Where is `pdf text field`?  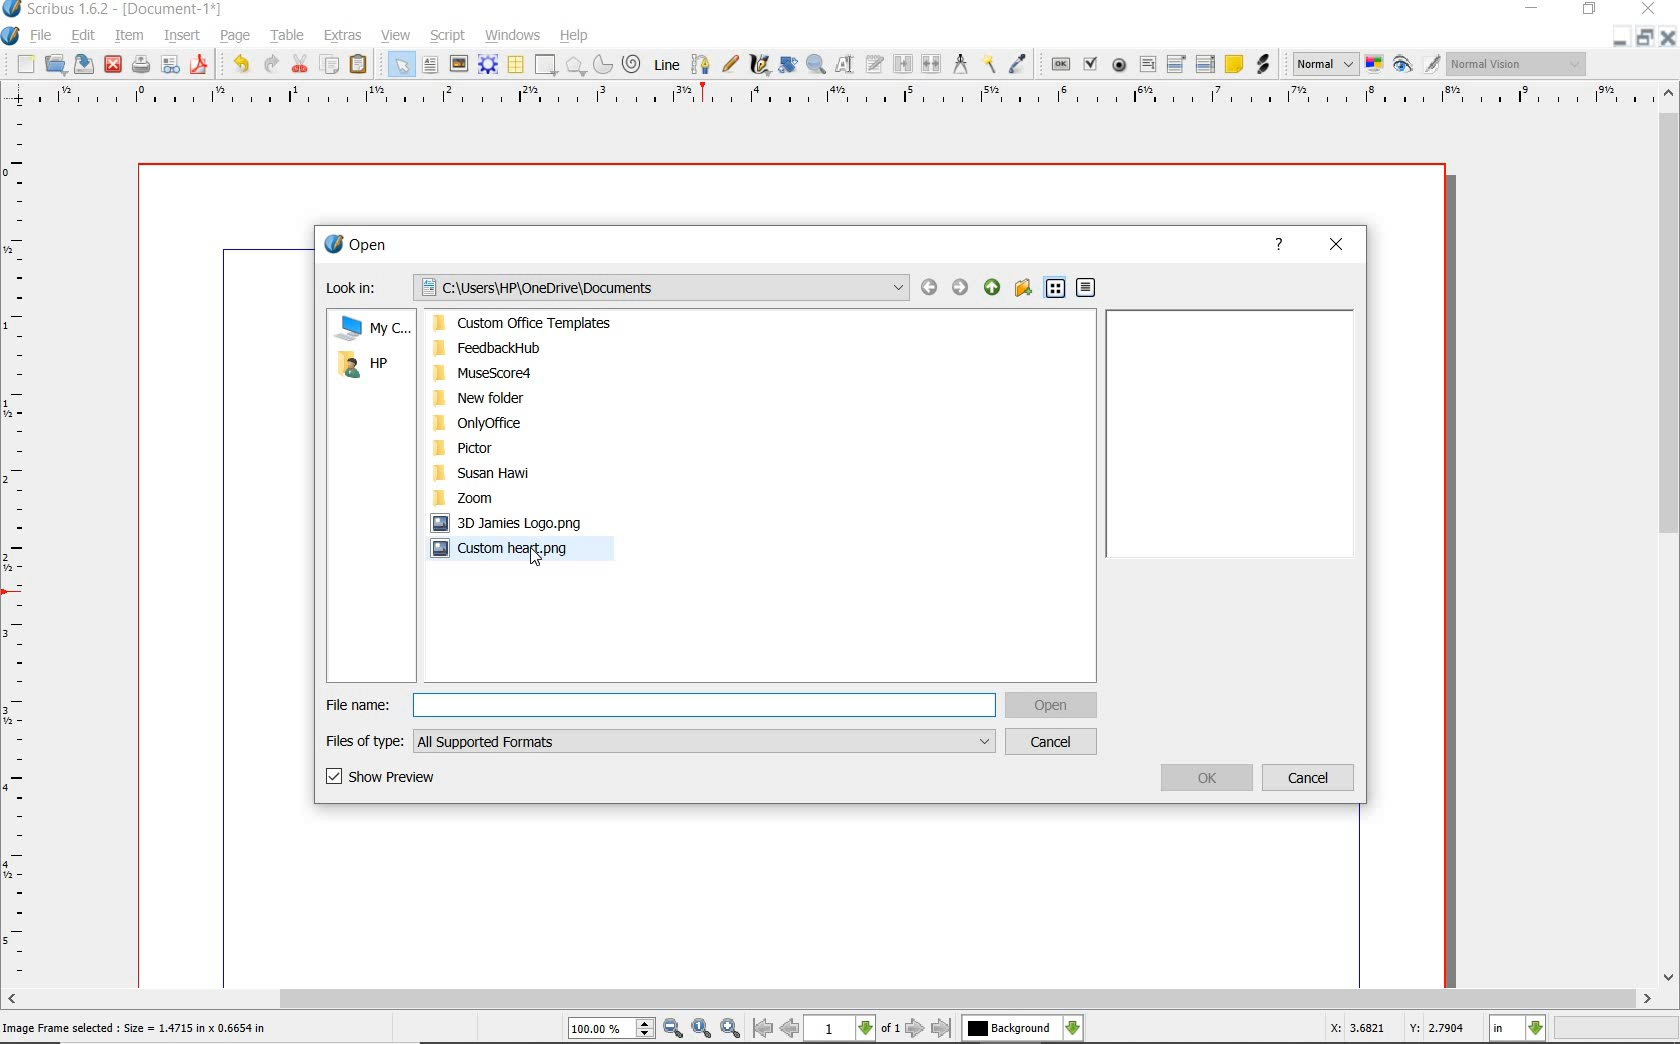
pdf text field is located at coordinates (1148, 64).